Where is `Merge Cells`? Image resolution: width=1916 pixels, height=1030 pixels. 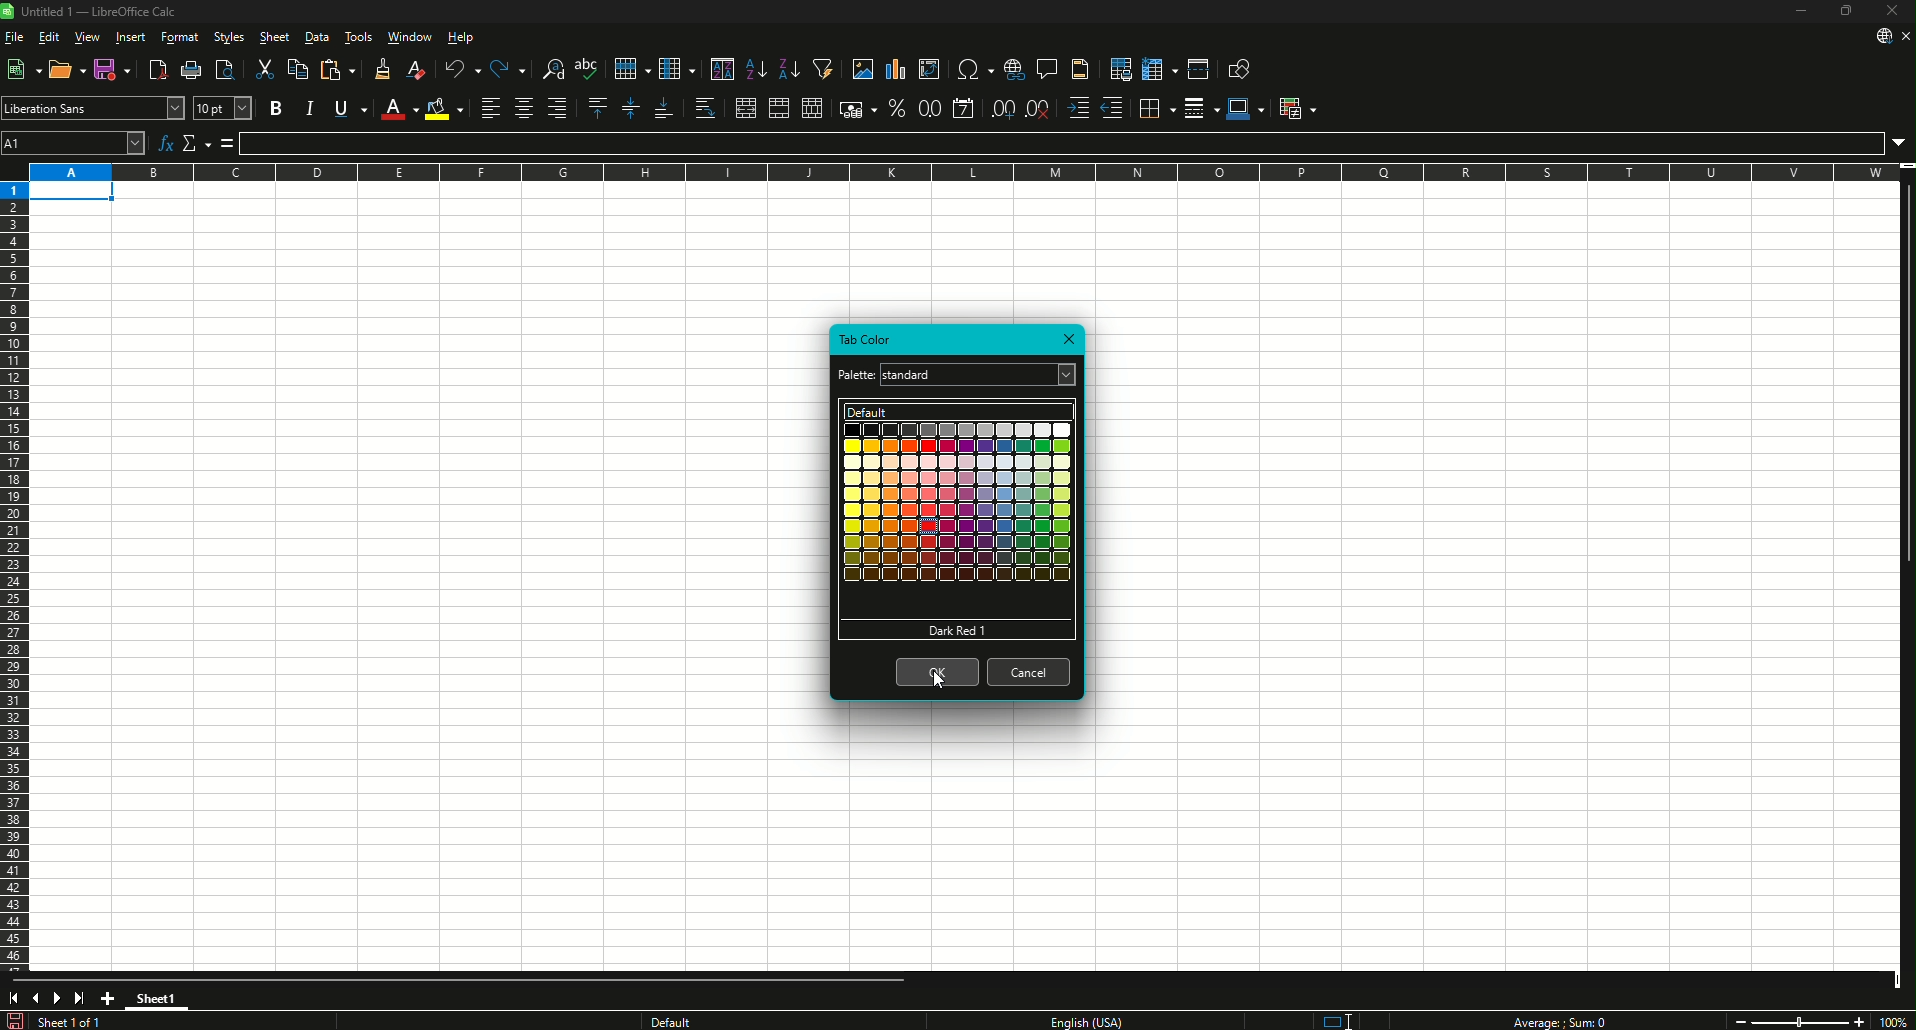 Merge Cells is located at coordinates (779, 108).